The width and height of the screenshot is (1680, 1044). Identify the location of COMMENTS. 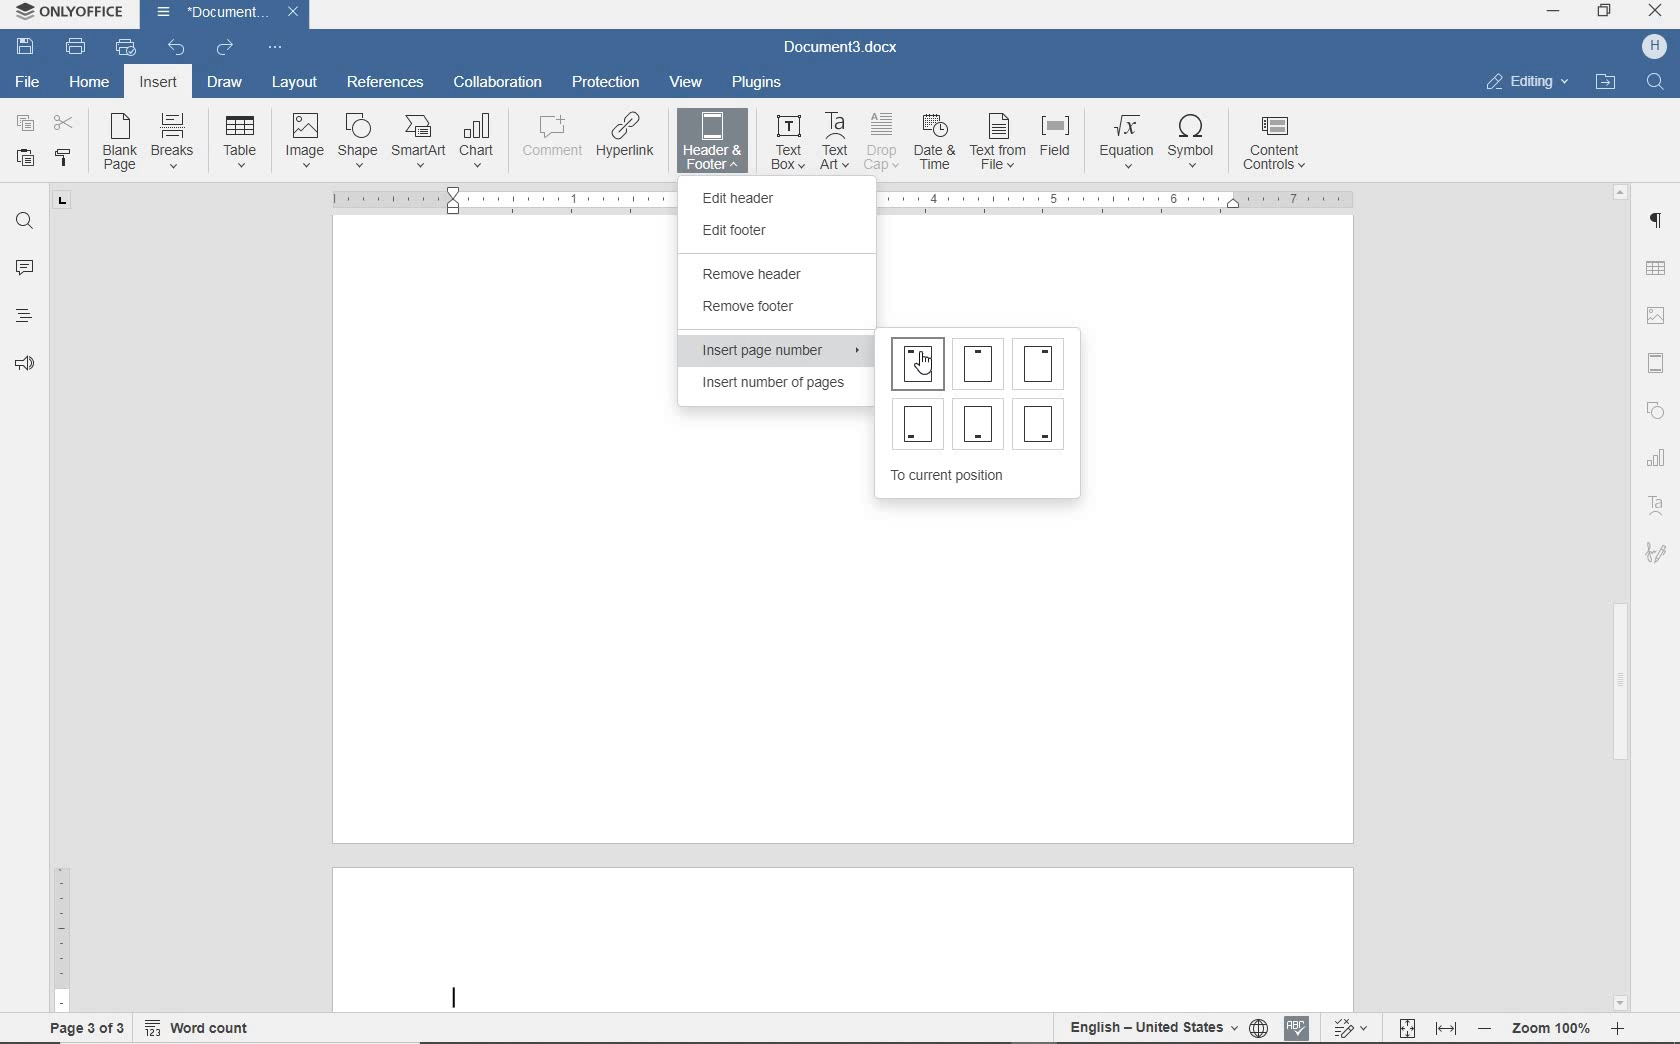
(24, 266).